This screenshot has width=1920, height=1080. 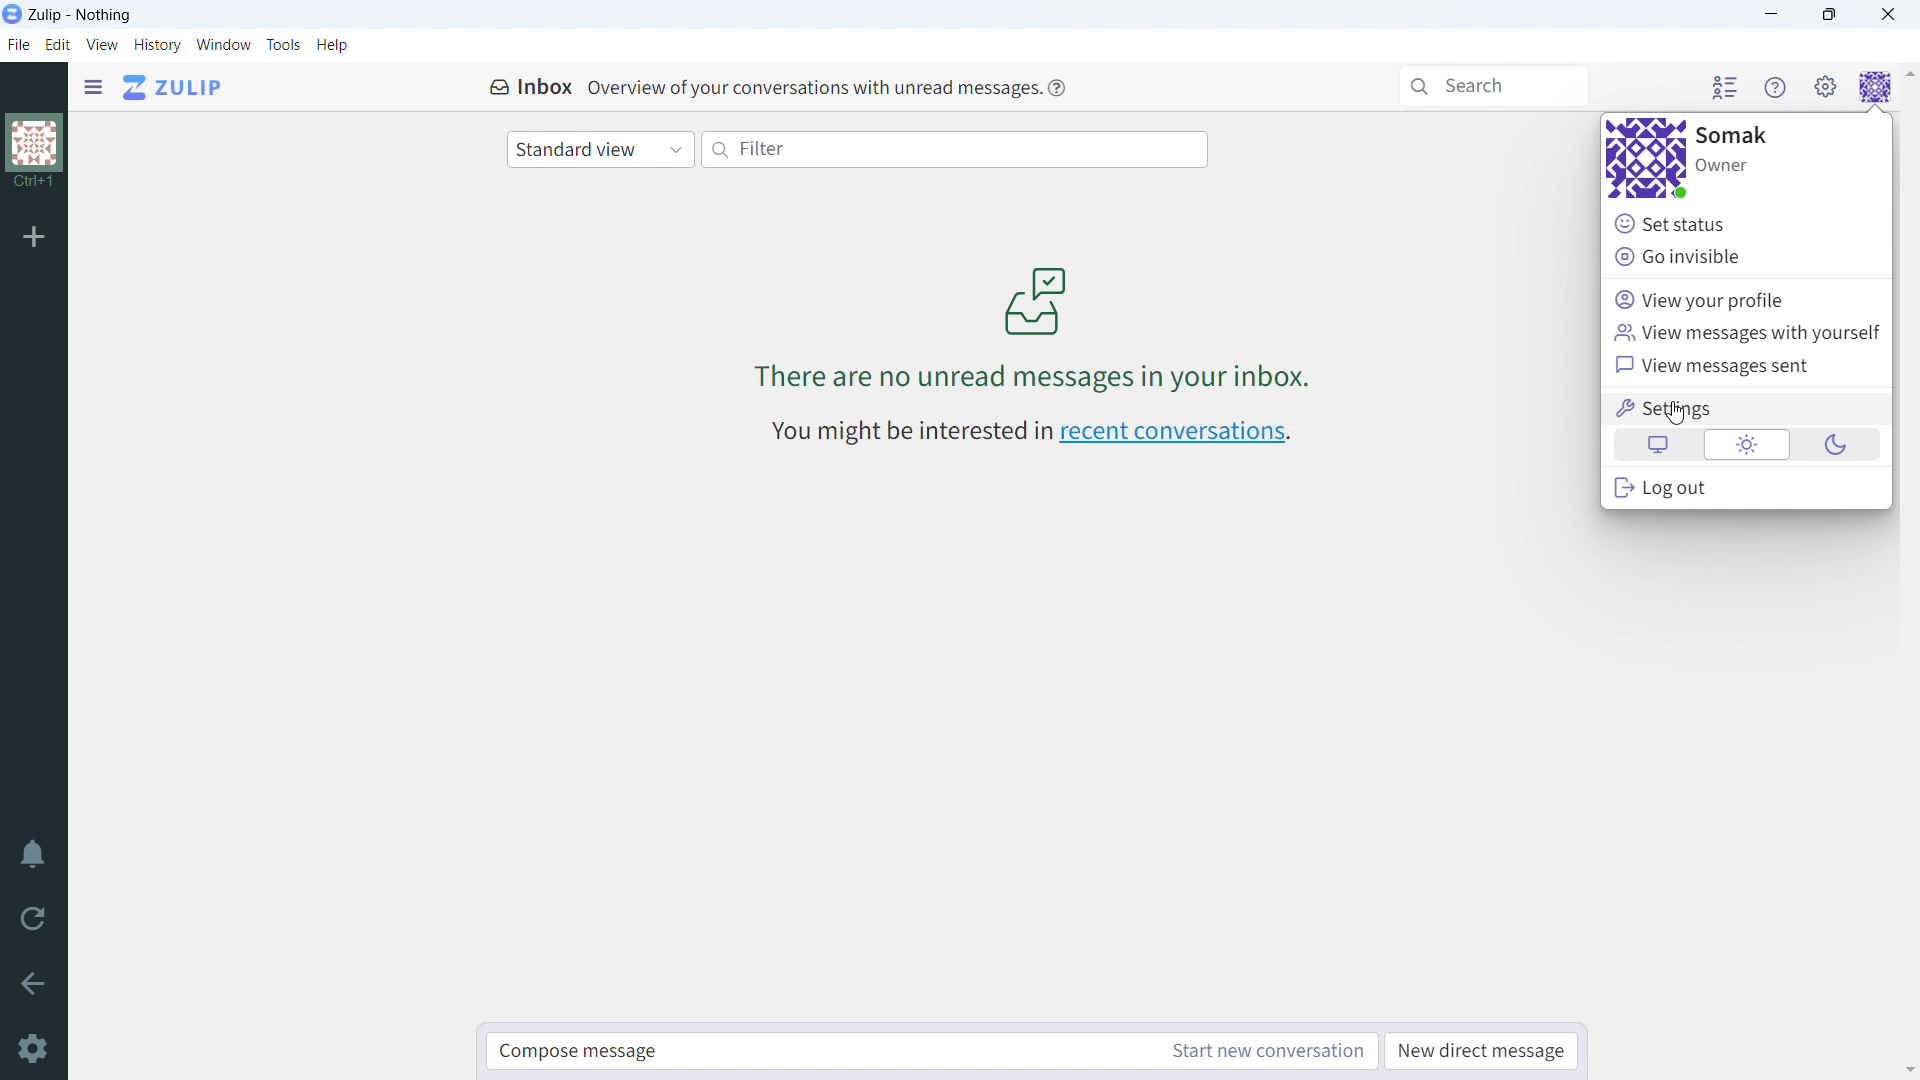 I want to click on profile name, so click(x=1734, y=134).